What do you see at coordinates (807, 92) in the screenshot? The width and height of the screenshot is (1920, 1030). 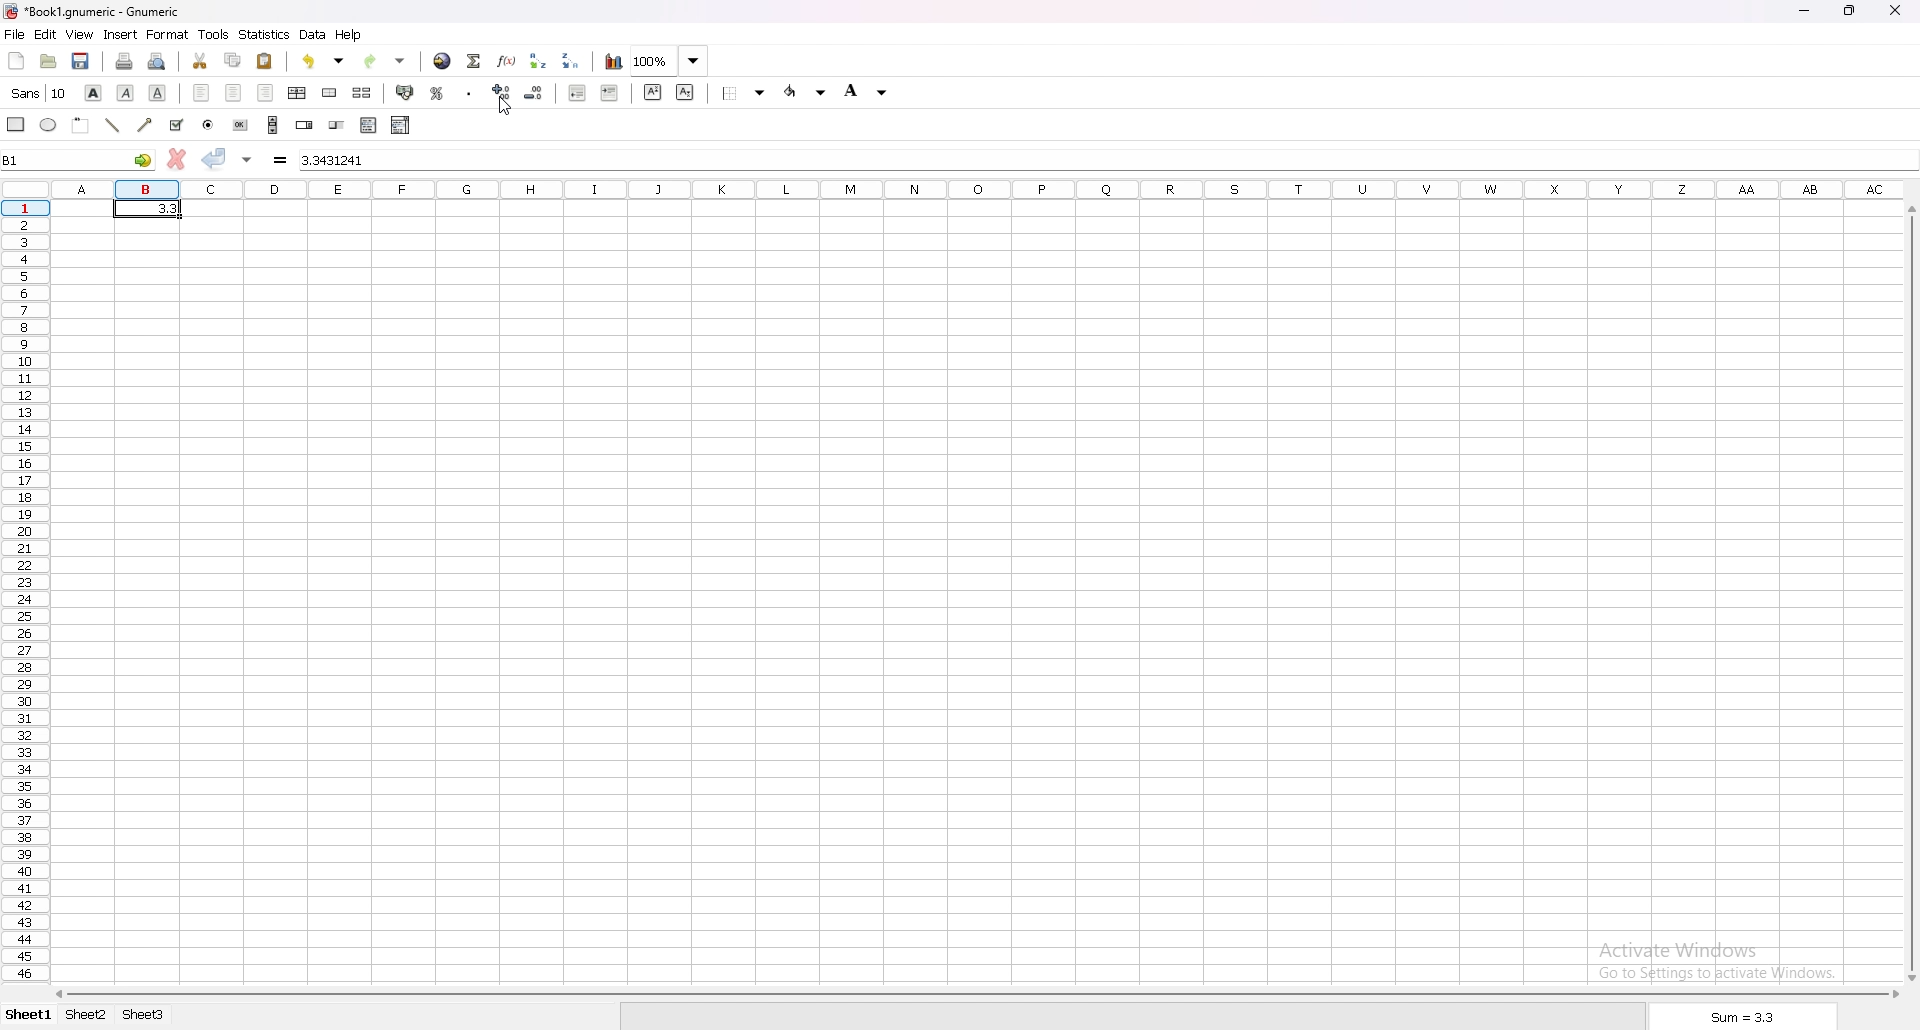 I see `foreground` at bounding box center [807, 92].